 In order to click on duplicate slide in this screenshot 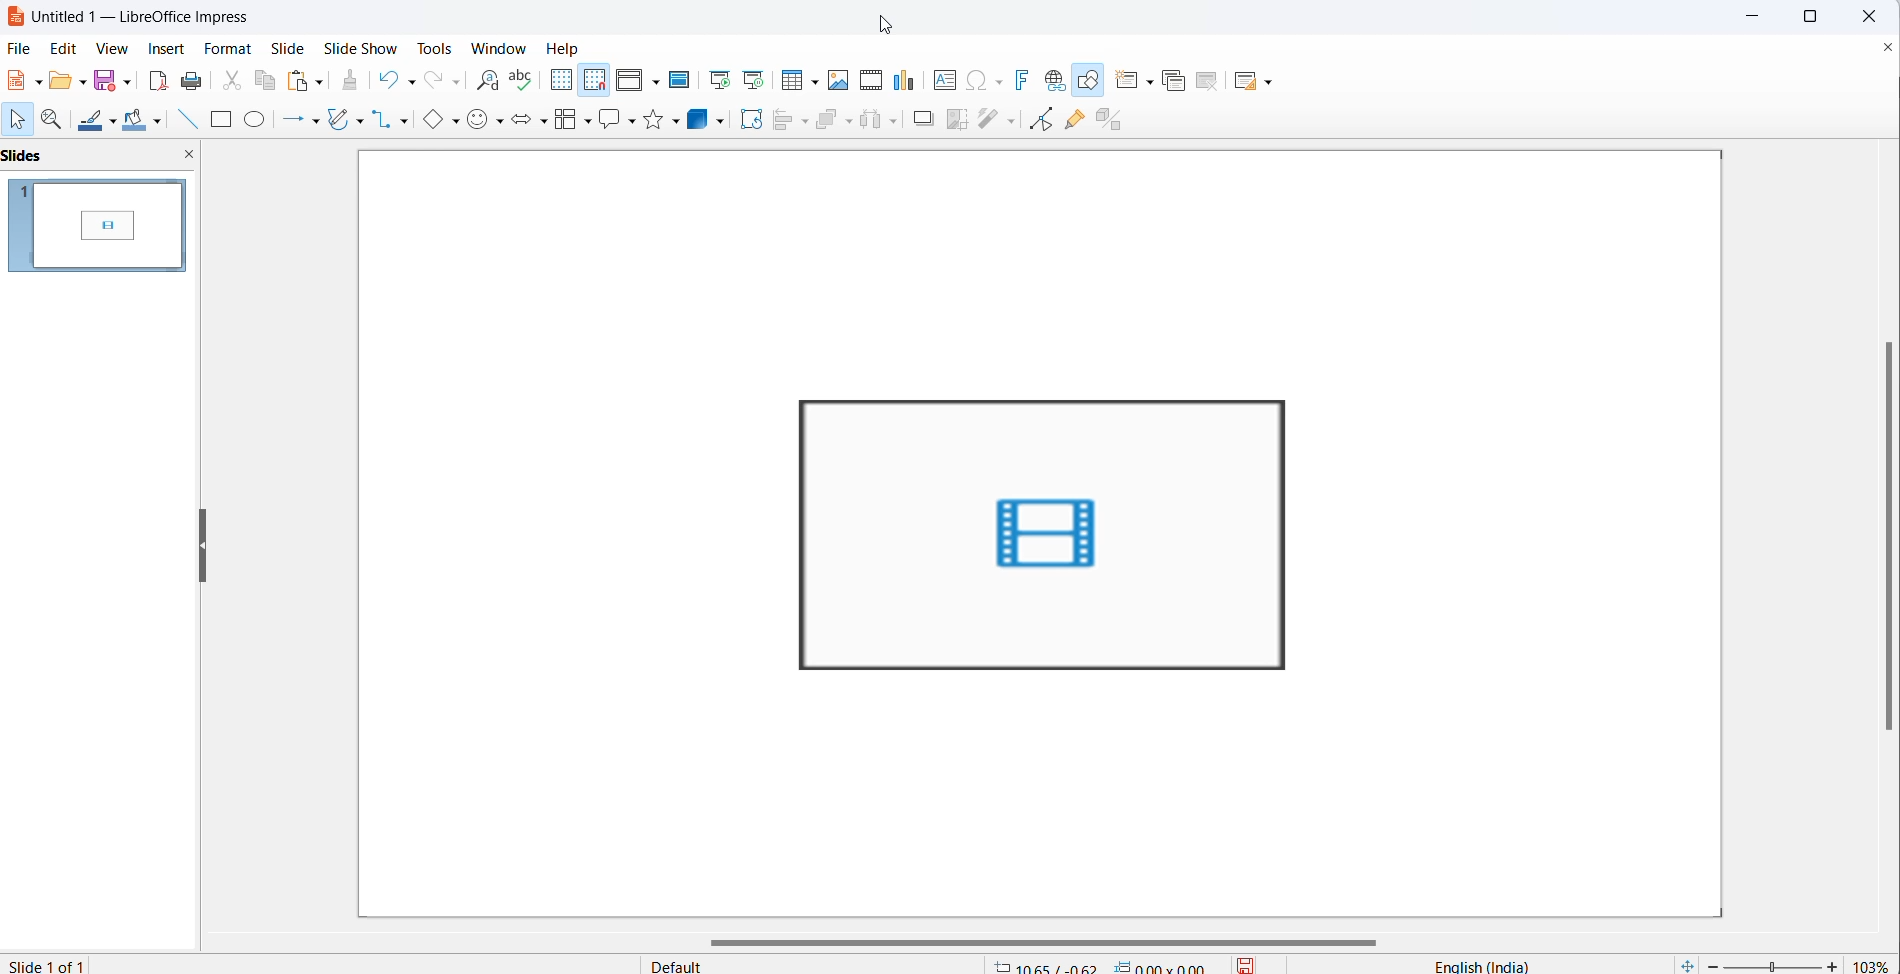, I will do `click(1179, 79)`.